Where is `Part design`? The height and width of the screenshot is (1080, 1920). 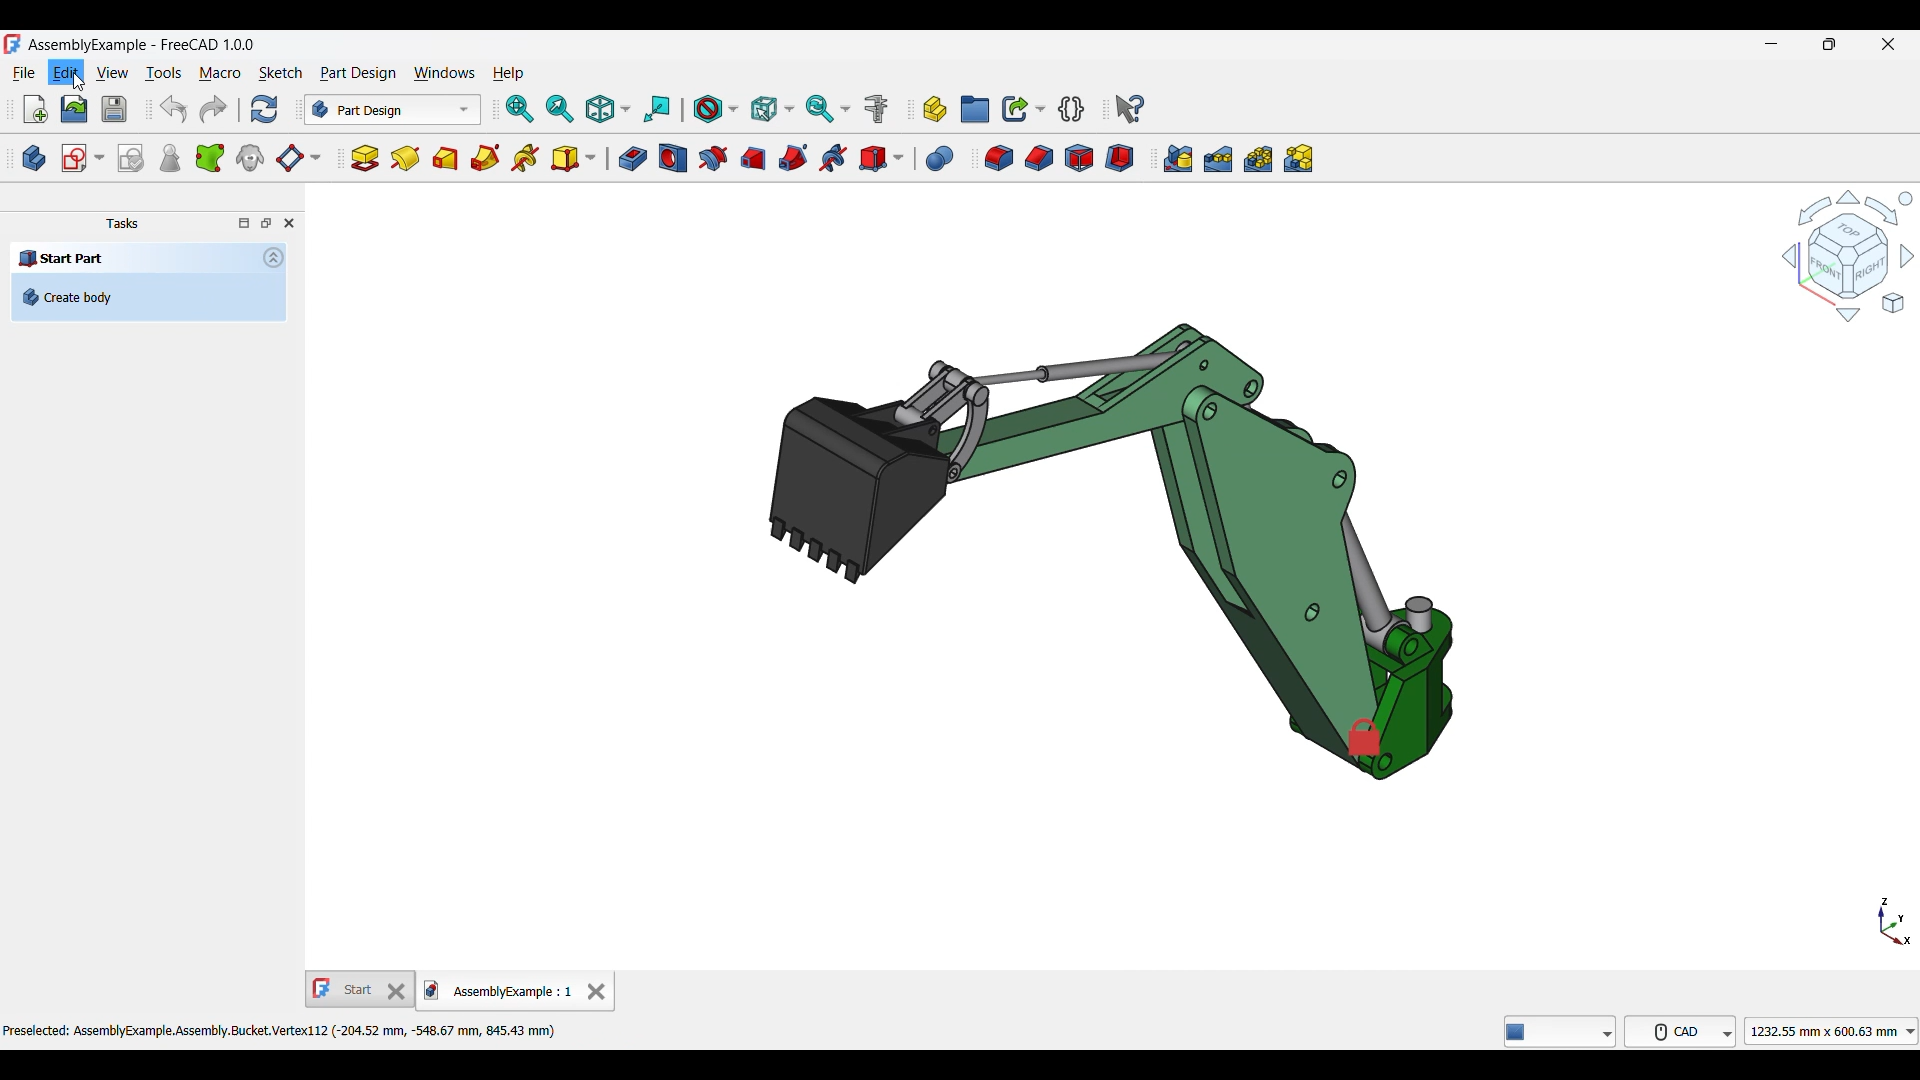 Part design is located at coordinates (358, 73).